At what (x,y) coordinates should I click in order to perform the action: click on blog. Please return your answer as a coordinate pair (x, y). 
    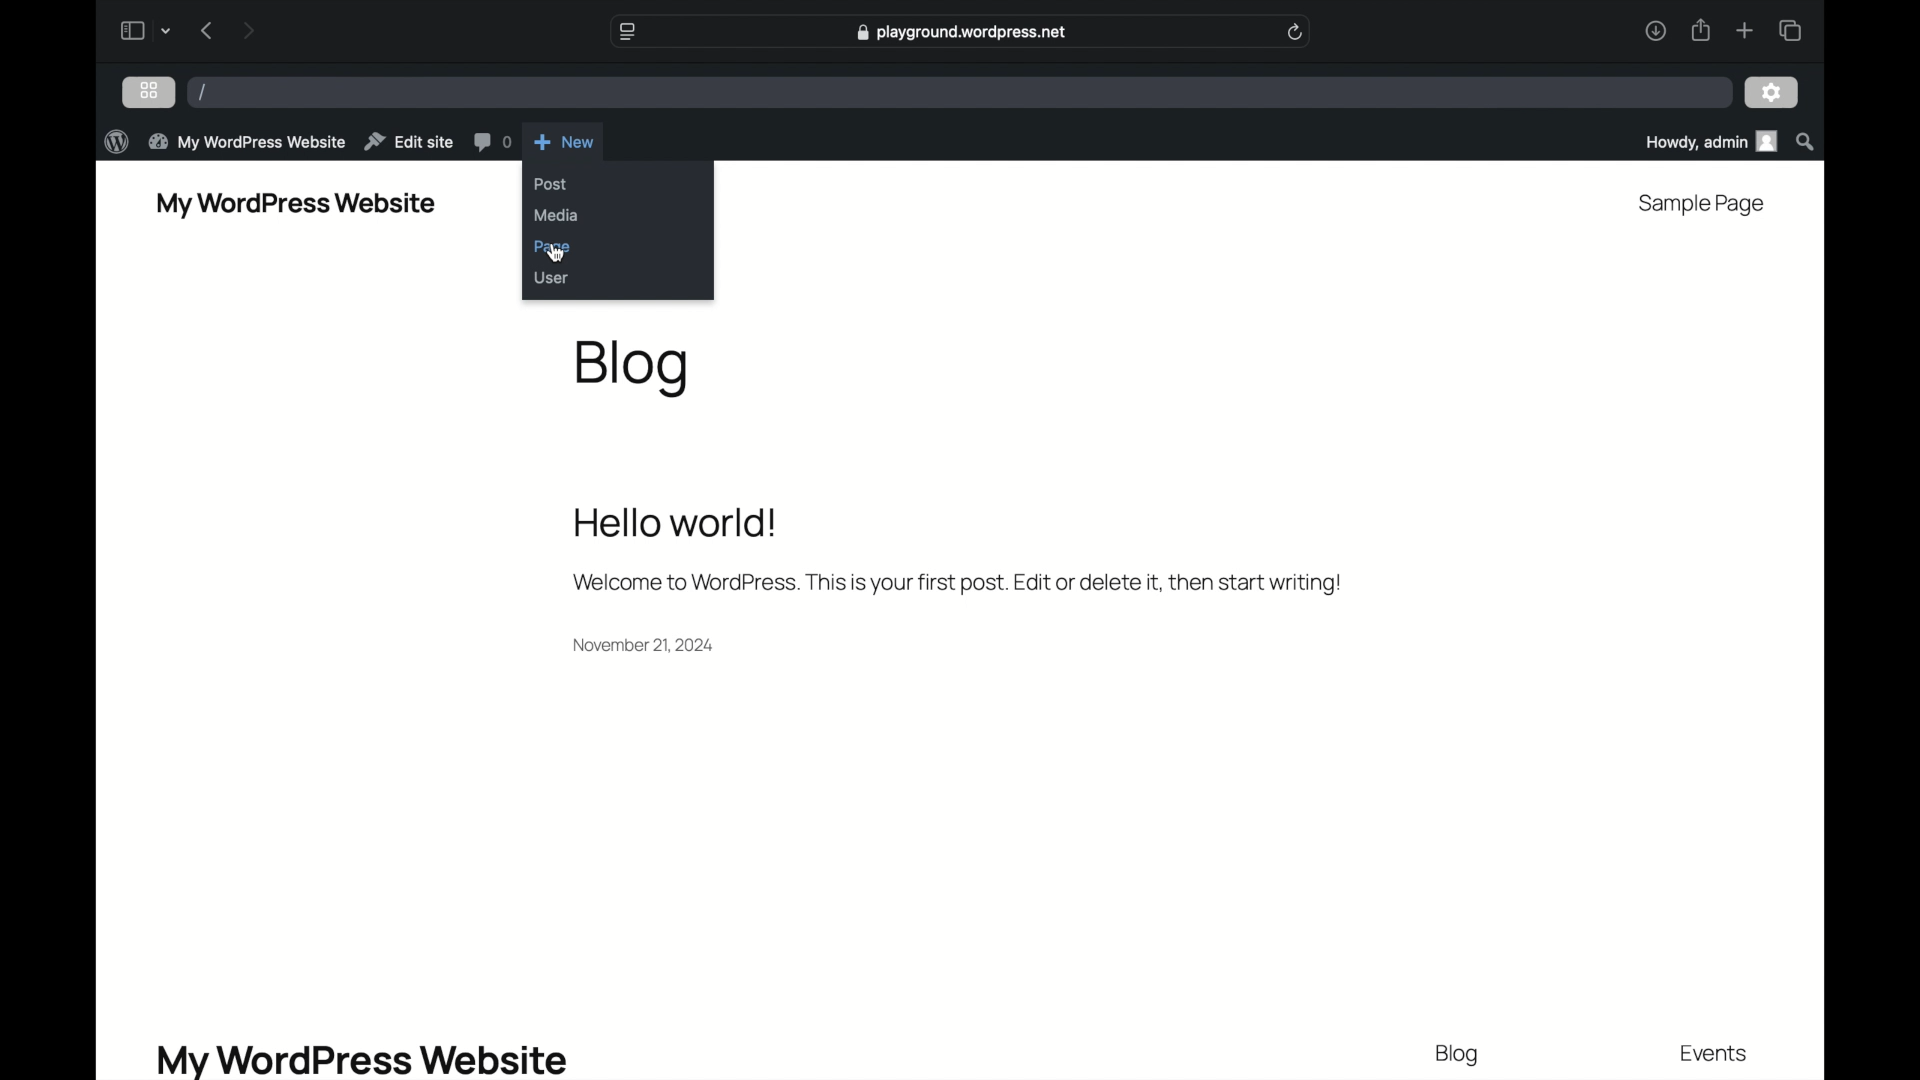
    Looking at the image, I should click on (1457, 1055).